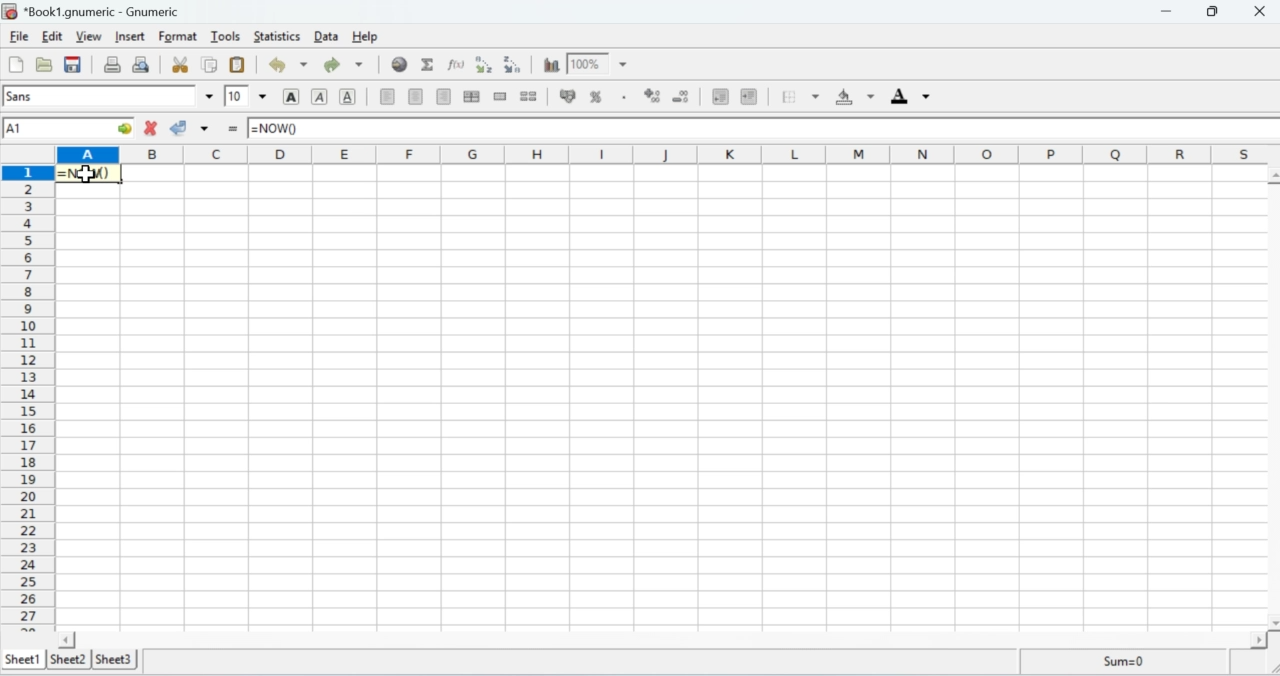 The width and height of the screenshot is (1280, 676). I want to click on Scroll bar, so click(669, 639).